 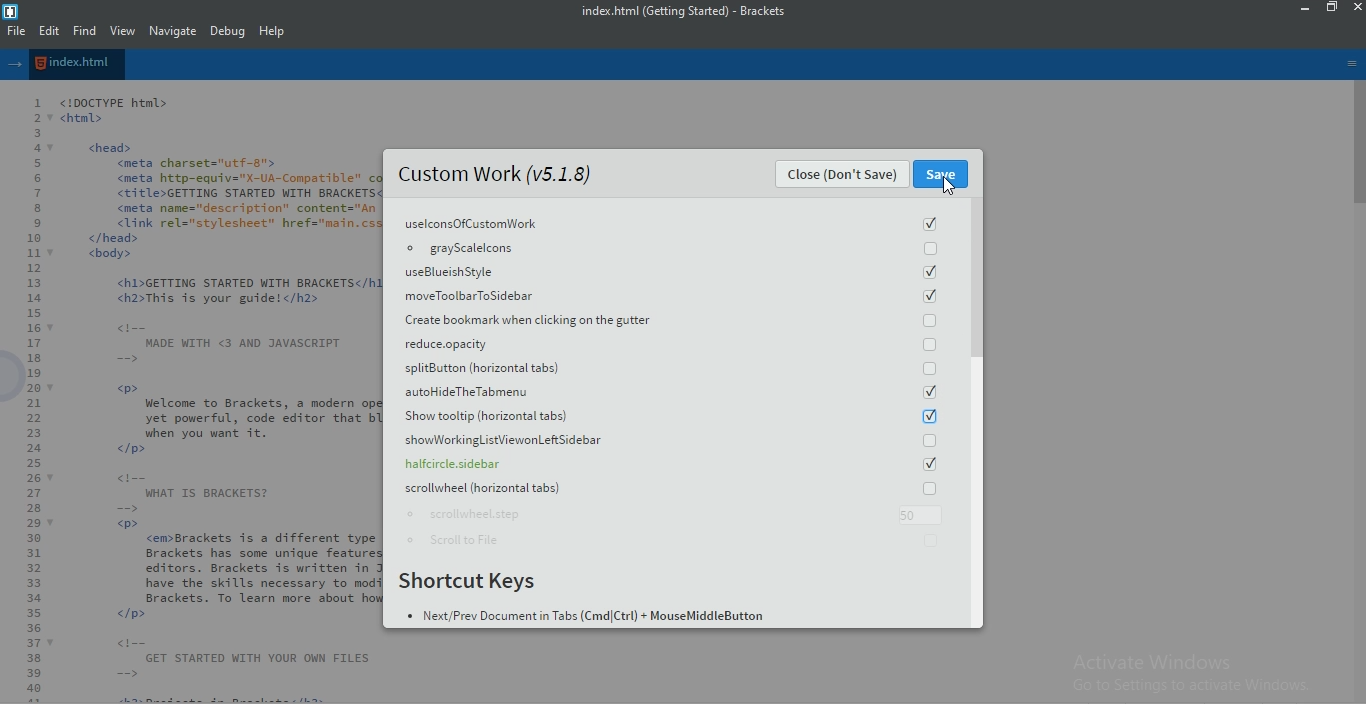 I want to click on Scroll to File, so click(x=678, y=538).